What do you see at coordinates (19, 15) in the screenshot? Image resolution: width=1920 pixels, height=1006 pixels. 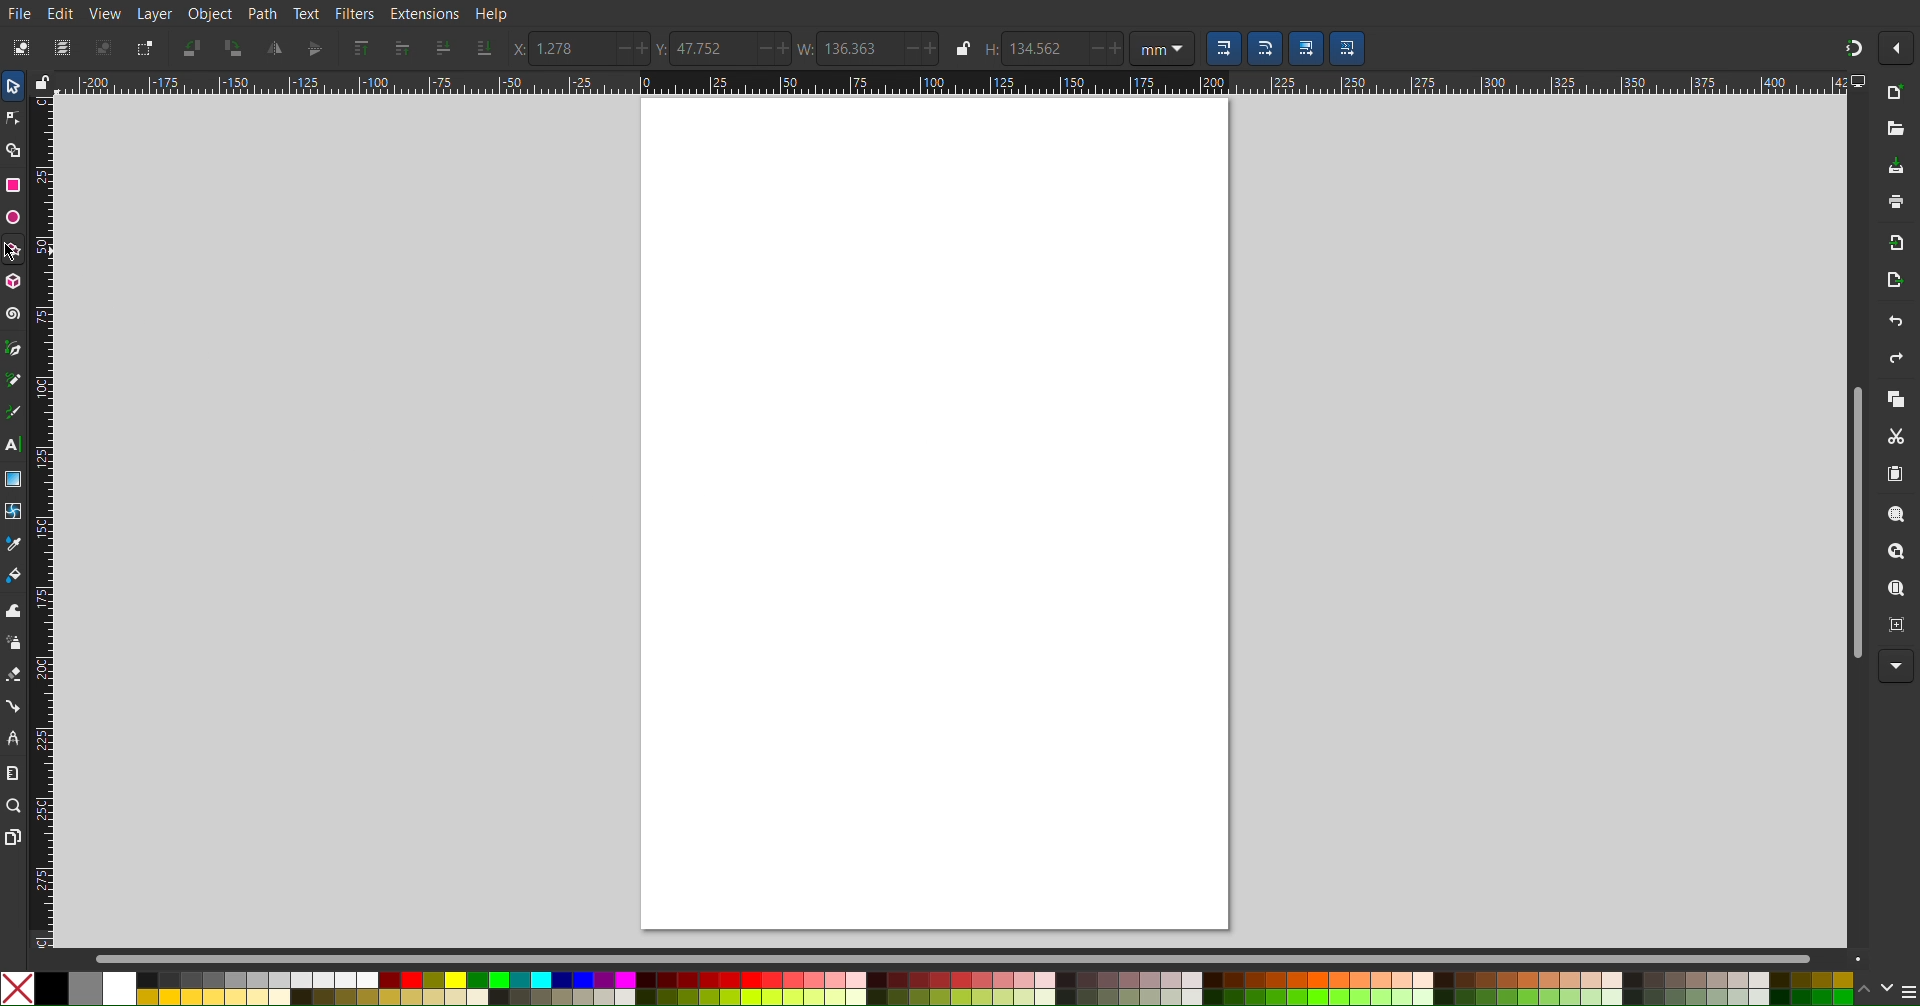 I see `File` at bounding box center [19, 15].